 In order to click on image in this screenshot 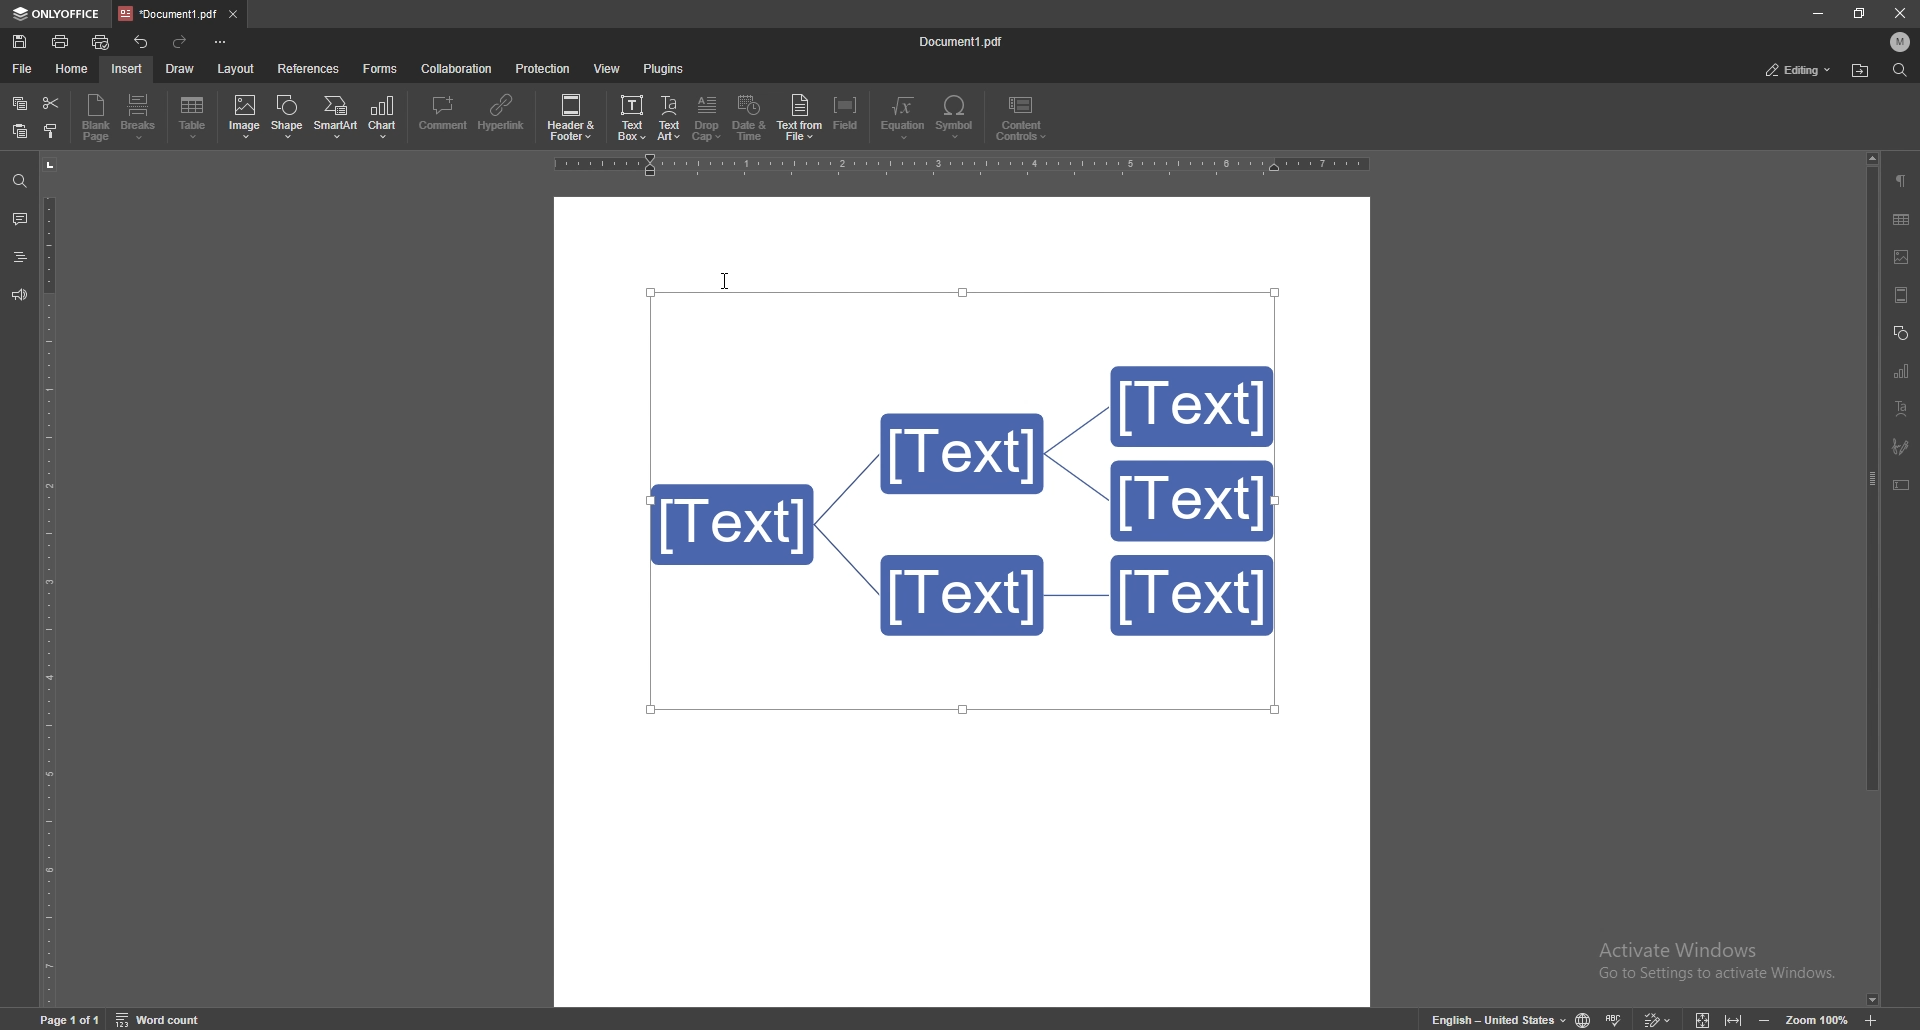, I will do `click(1901, 257)`.